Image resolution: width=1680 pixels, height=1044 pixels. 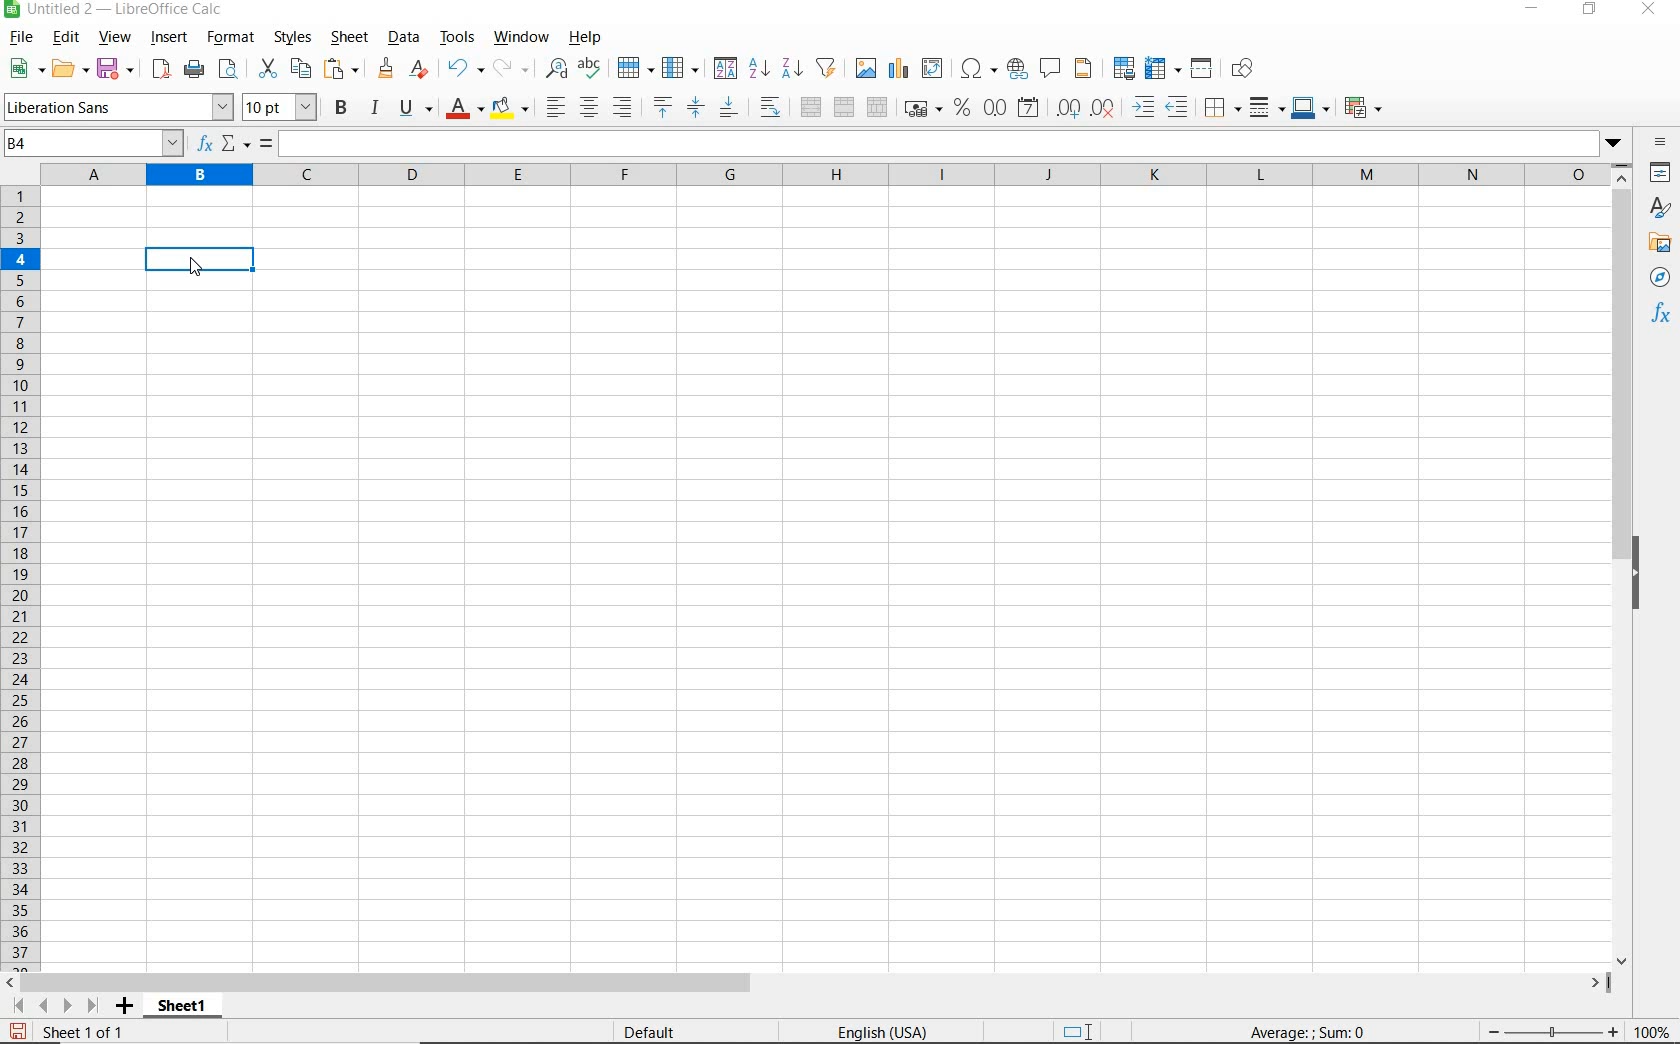 What do you see at coordinates (679, 68) in the screenshot?
I see `column` at bounding box center [679, 68].